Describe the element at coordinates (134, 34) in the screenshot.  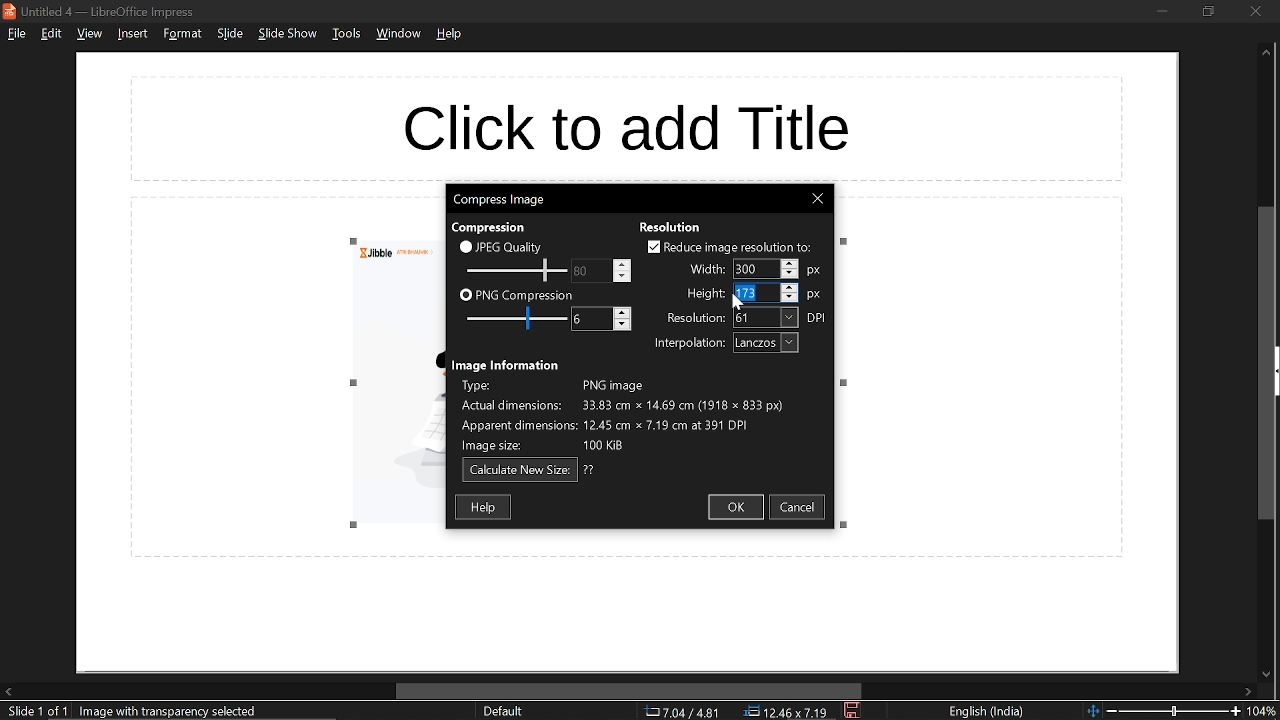
I see `insert` at that location.